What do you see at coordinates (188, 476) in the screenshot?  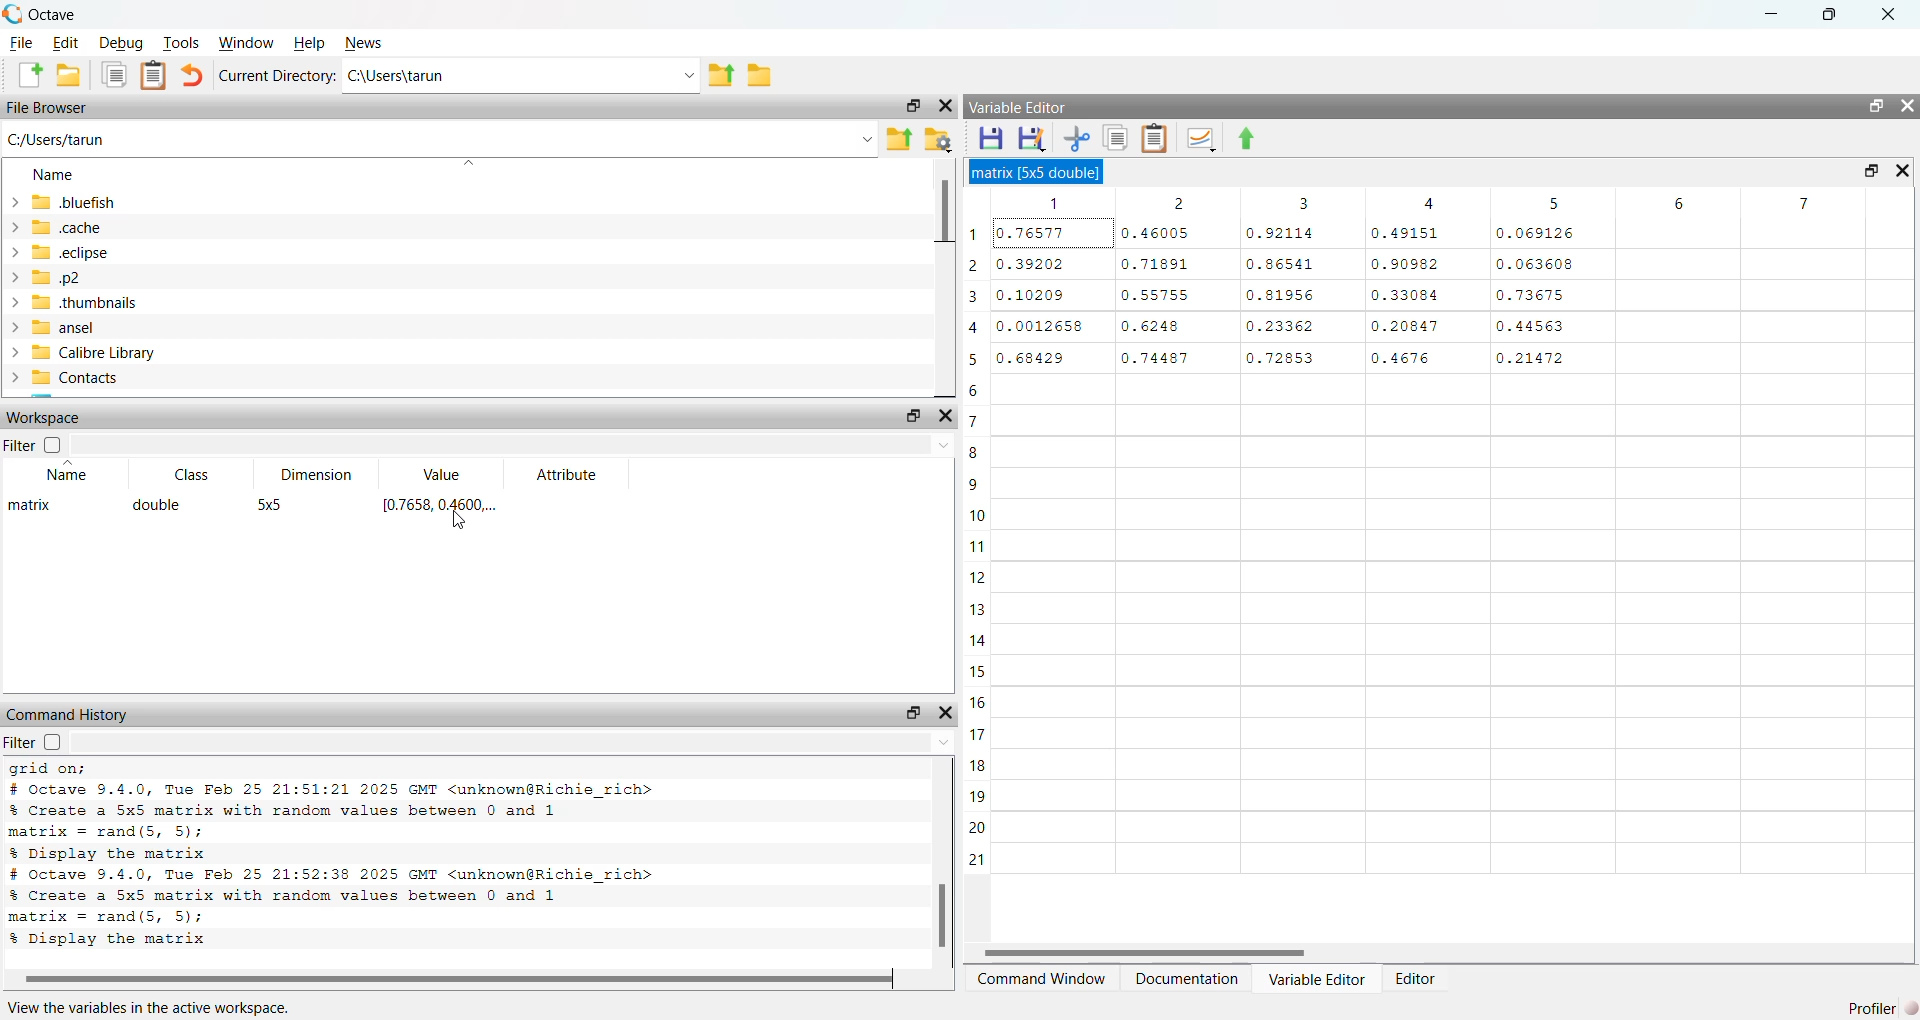 I see `Class` at bounding box center [188, 476].